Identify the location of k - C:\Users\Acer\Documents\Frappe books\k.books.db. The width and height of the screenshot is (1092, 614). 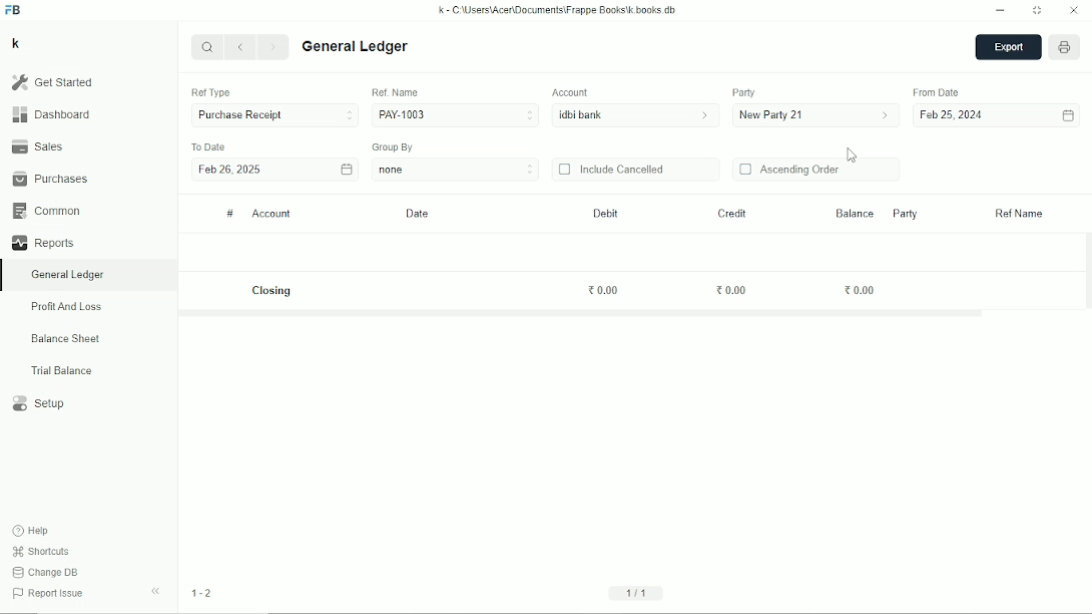
(558, 10).